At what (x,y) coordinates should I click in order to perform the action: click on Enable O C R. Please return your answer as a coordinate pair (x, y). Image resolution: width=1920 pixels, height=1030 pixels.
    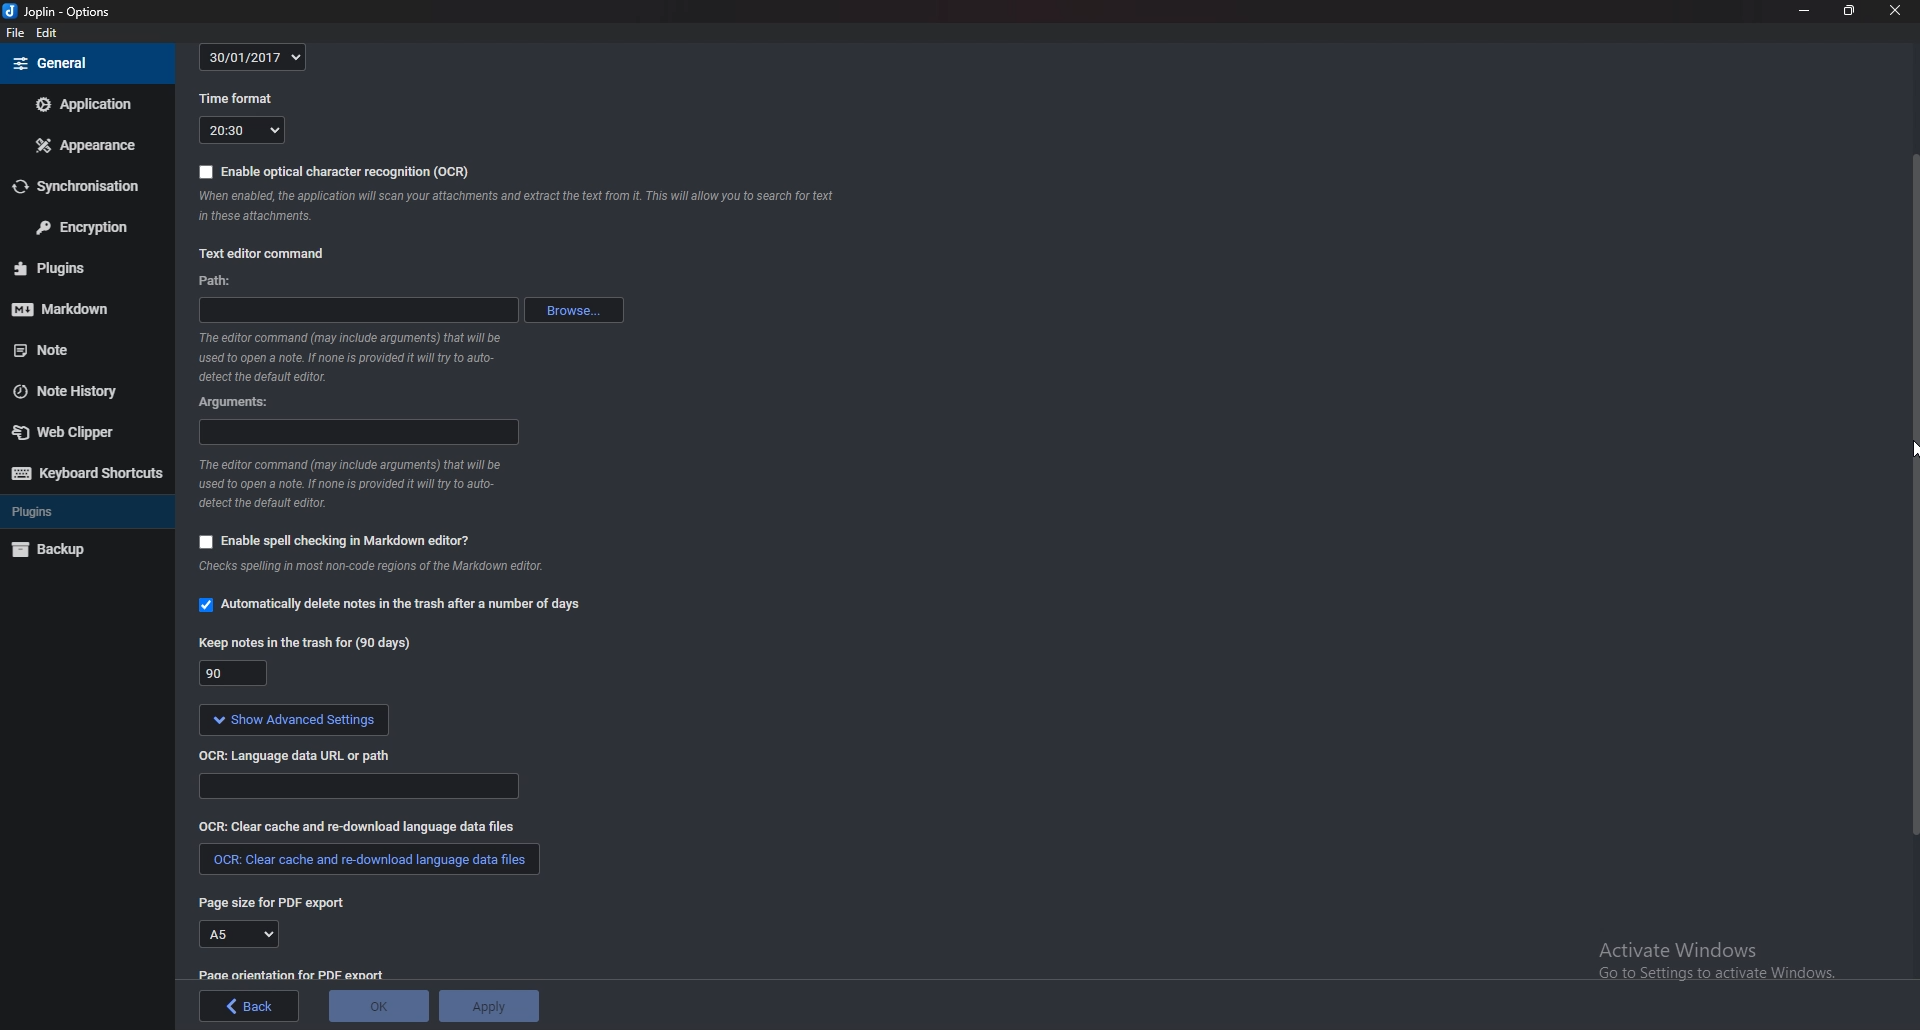
    Looking at the image, I should click on (332, 173).